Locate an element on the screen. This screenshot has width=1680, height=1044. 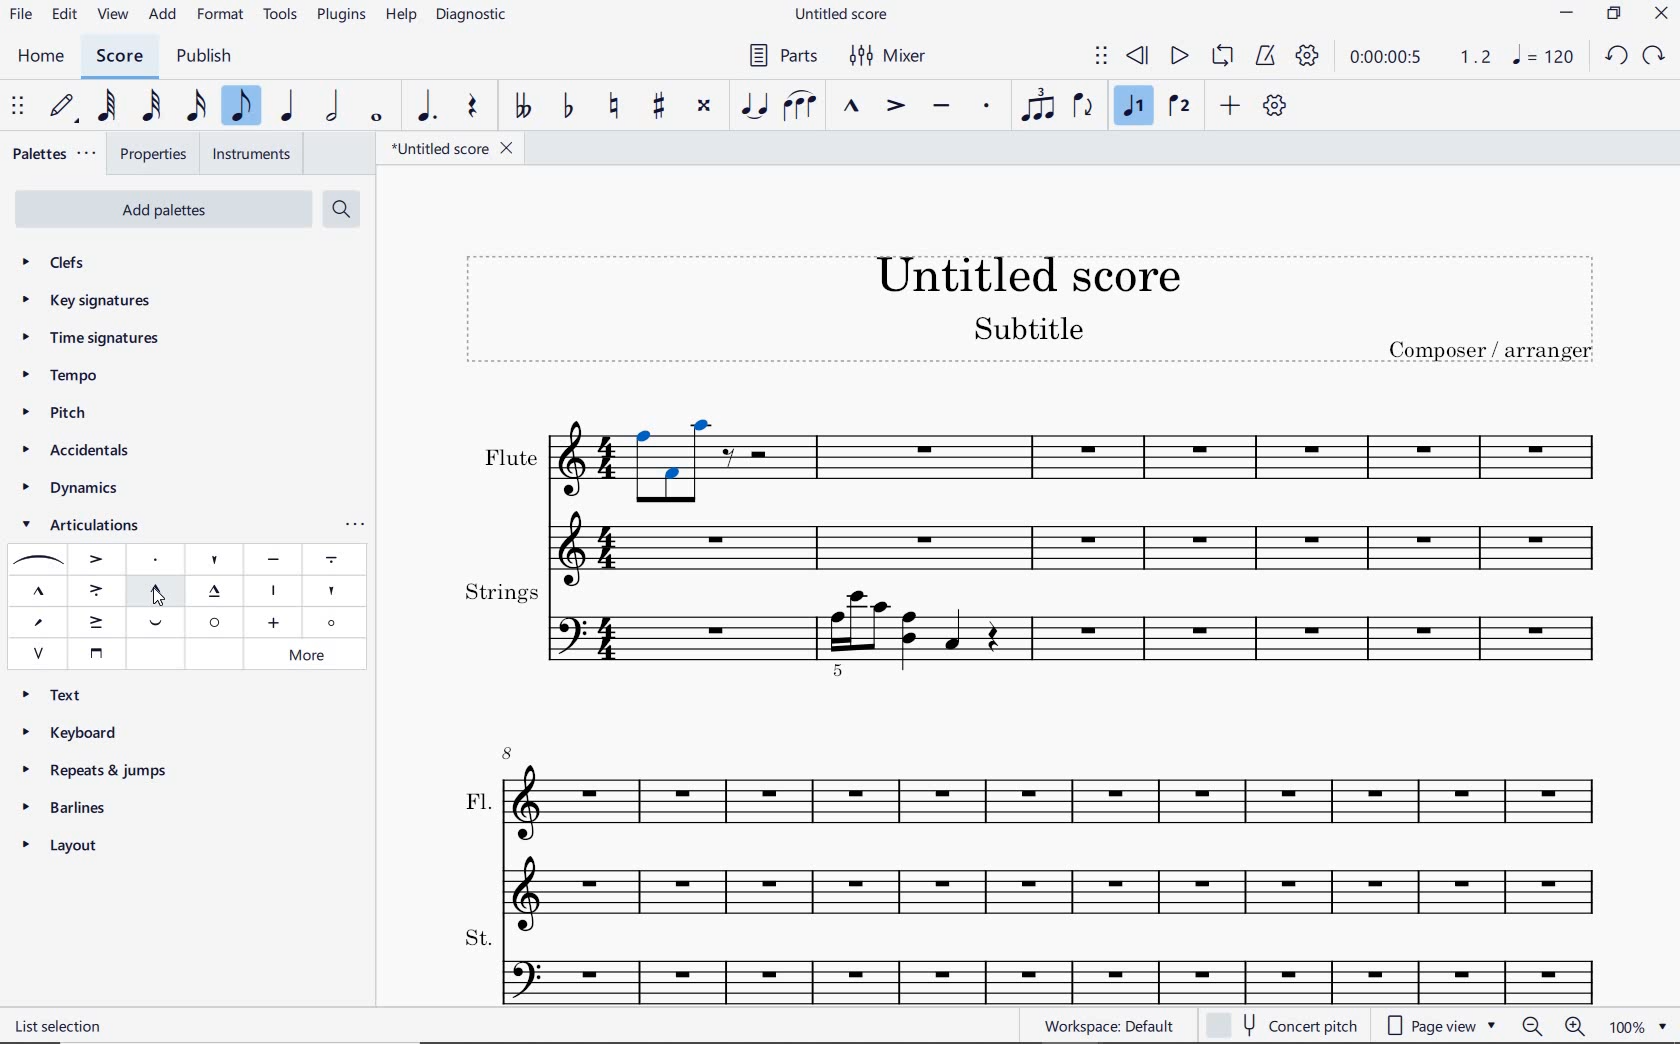
ACCENT-STACCATO ABOVE is located at coordinates (96, 589).